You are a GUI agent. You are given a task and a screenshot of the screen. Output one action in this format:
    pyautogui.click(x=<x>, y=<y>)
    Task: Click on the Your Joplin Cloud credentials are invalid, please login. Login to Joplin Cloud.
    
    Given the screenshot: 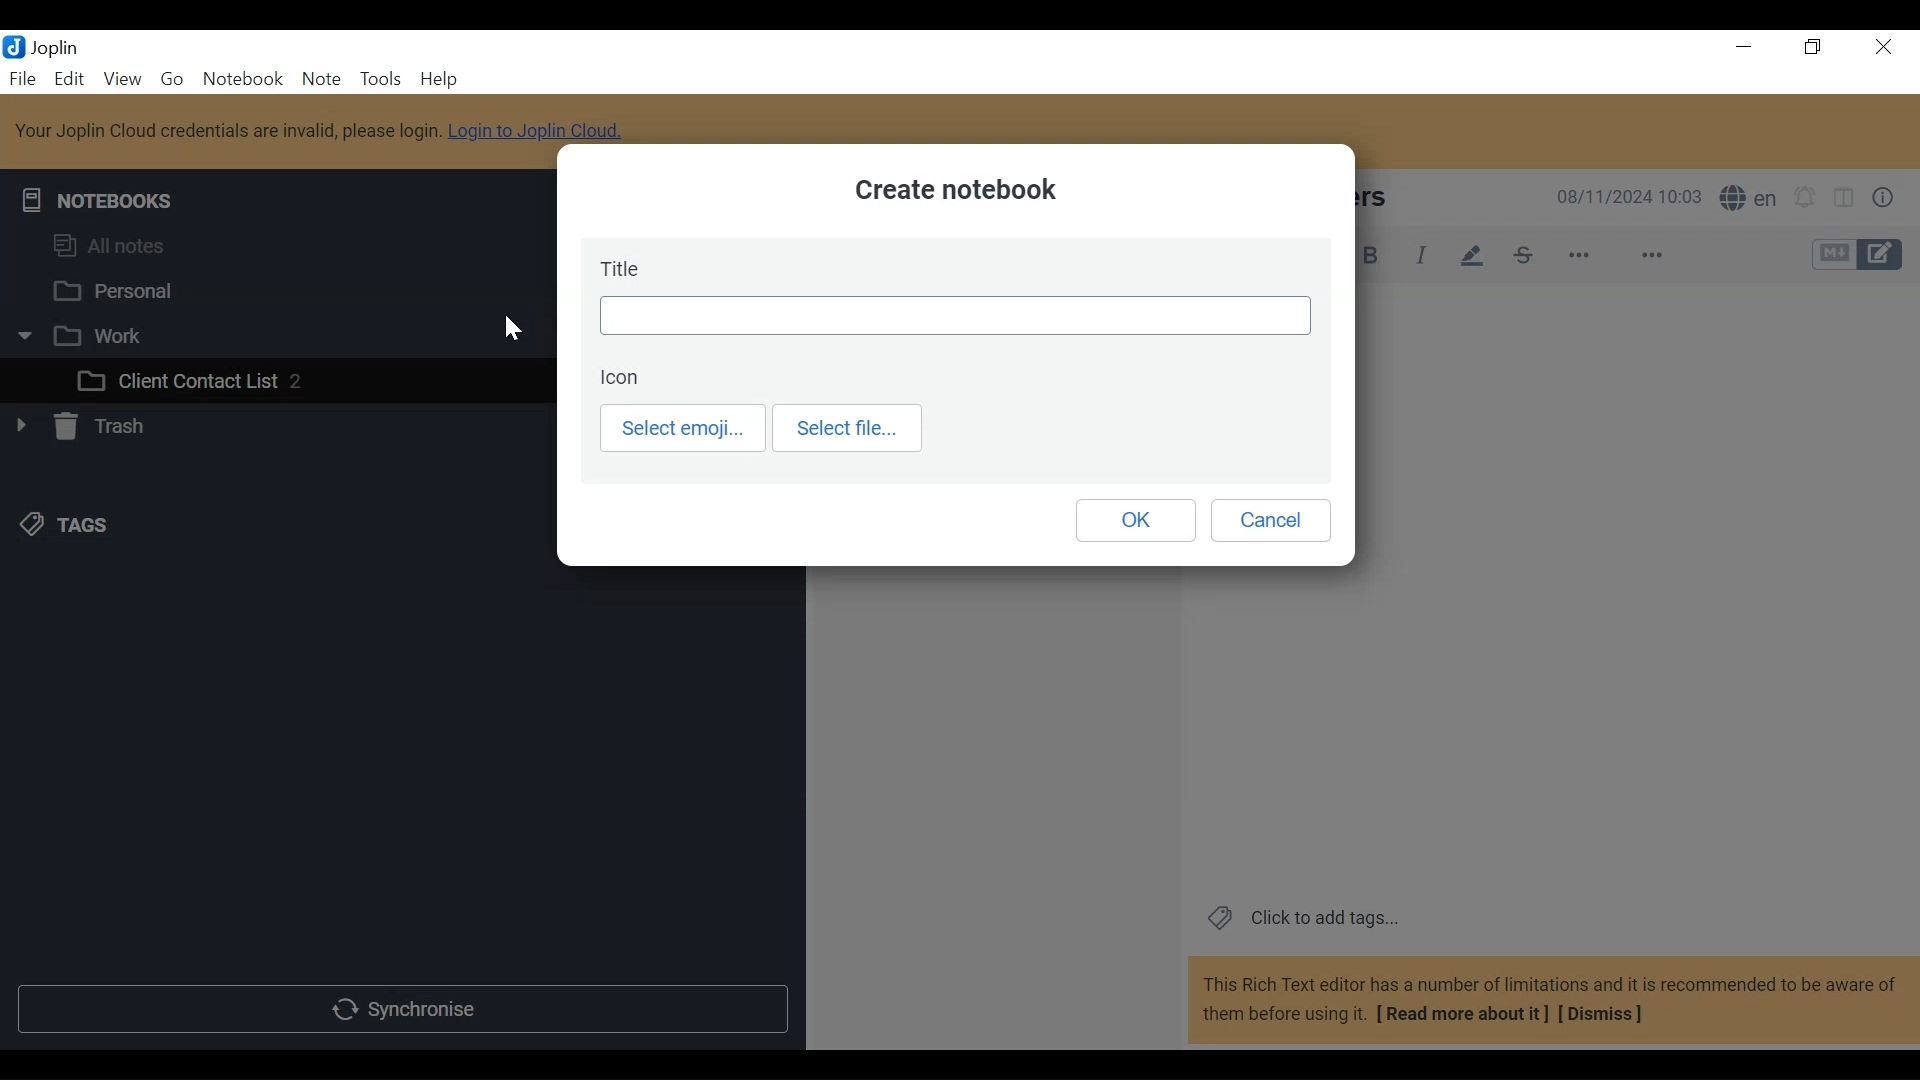 What is the action you would take?
    pyautogui.click(x=325, y=130)
    